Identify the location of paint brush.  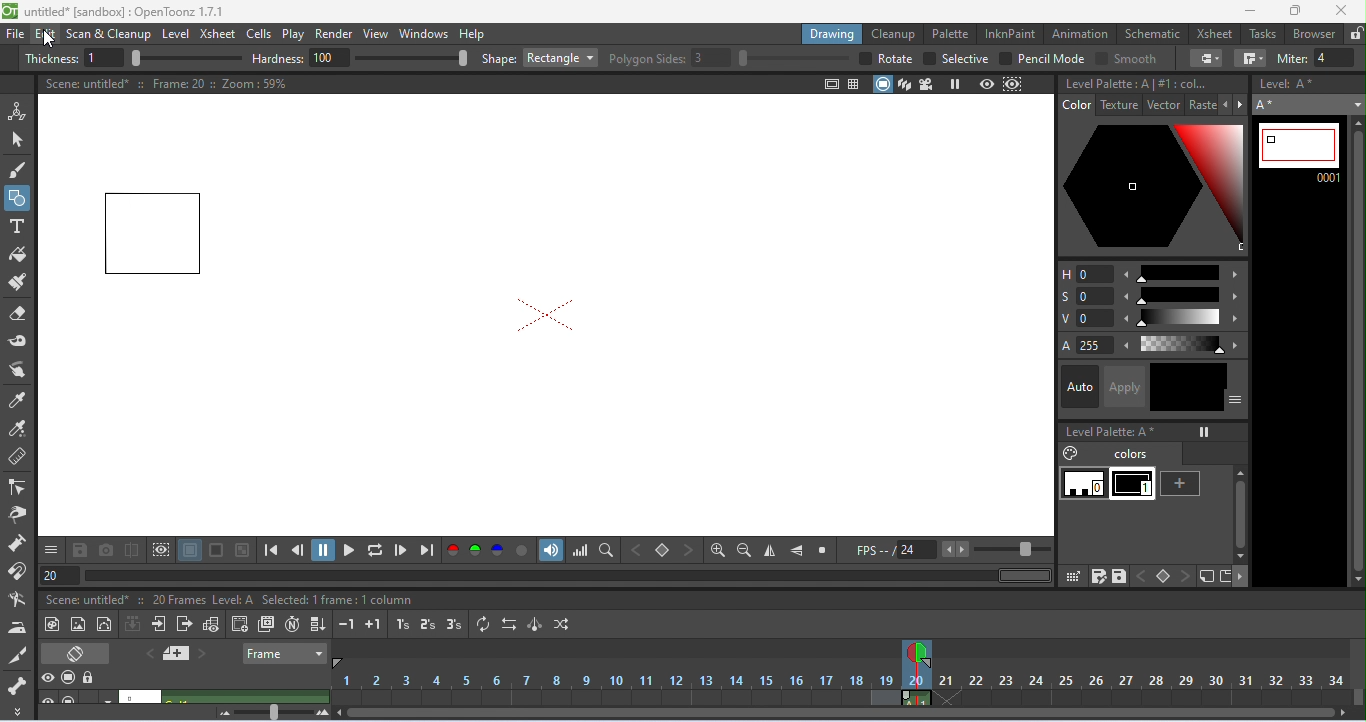
(18, 282).